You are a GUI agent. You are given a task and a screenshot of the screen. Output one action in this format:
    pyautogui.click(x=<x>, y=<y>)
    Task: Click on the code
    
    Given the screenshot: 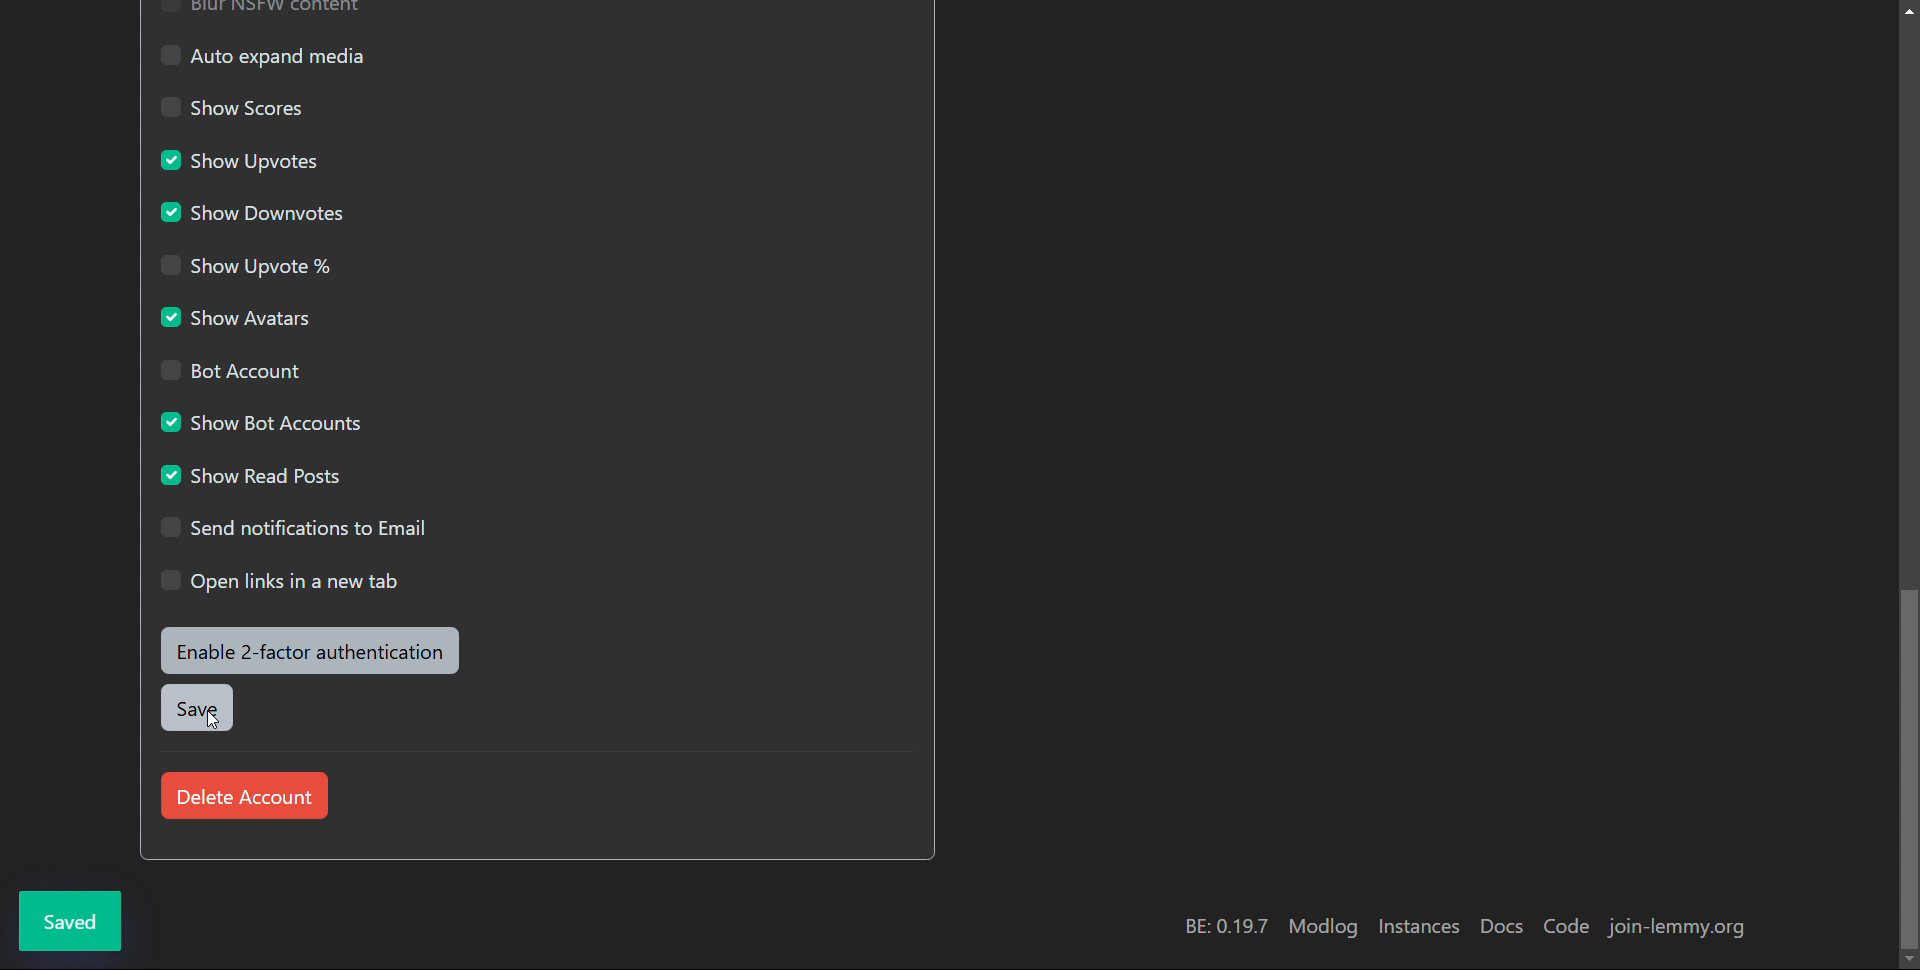 What is the action you would take?
    pyautogui.click(x=1568, y=926)
    